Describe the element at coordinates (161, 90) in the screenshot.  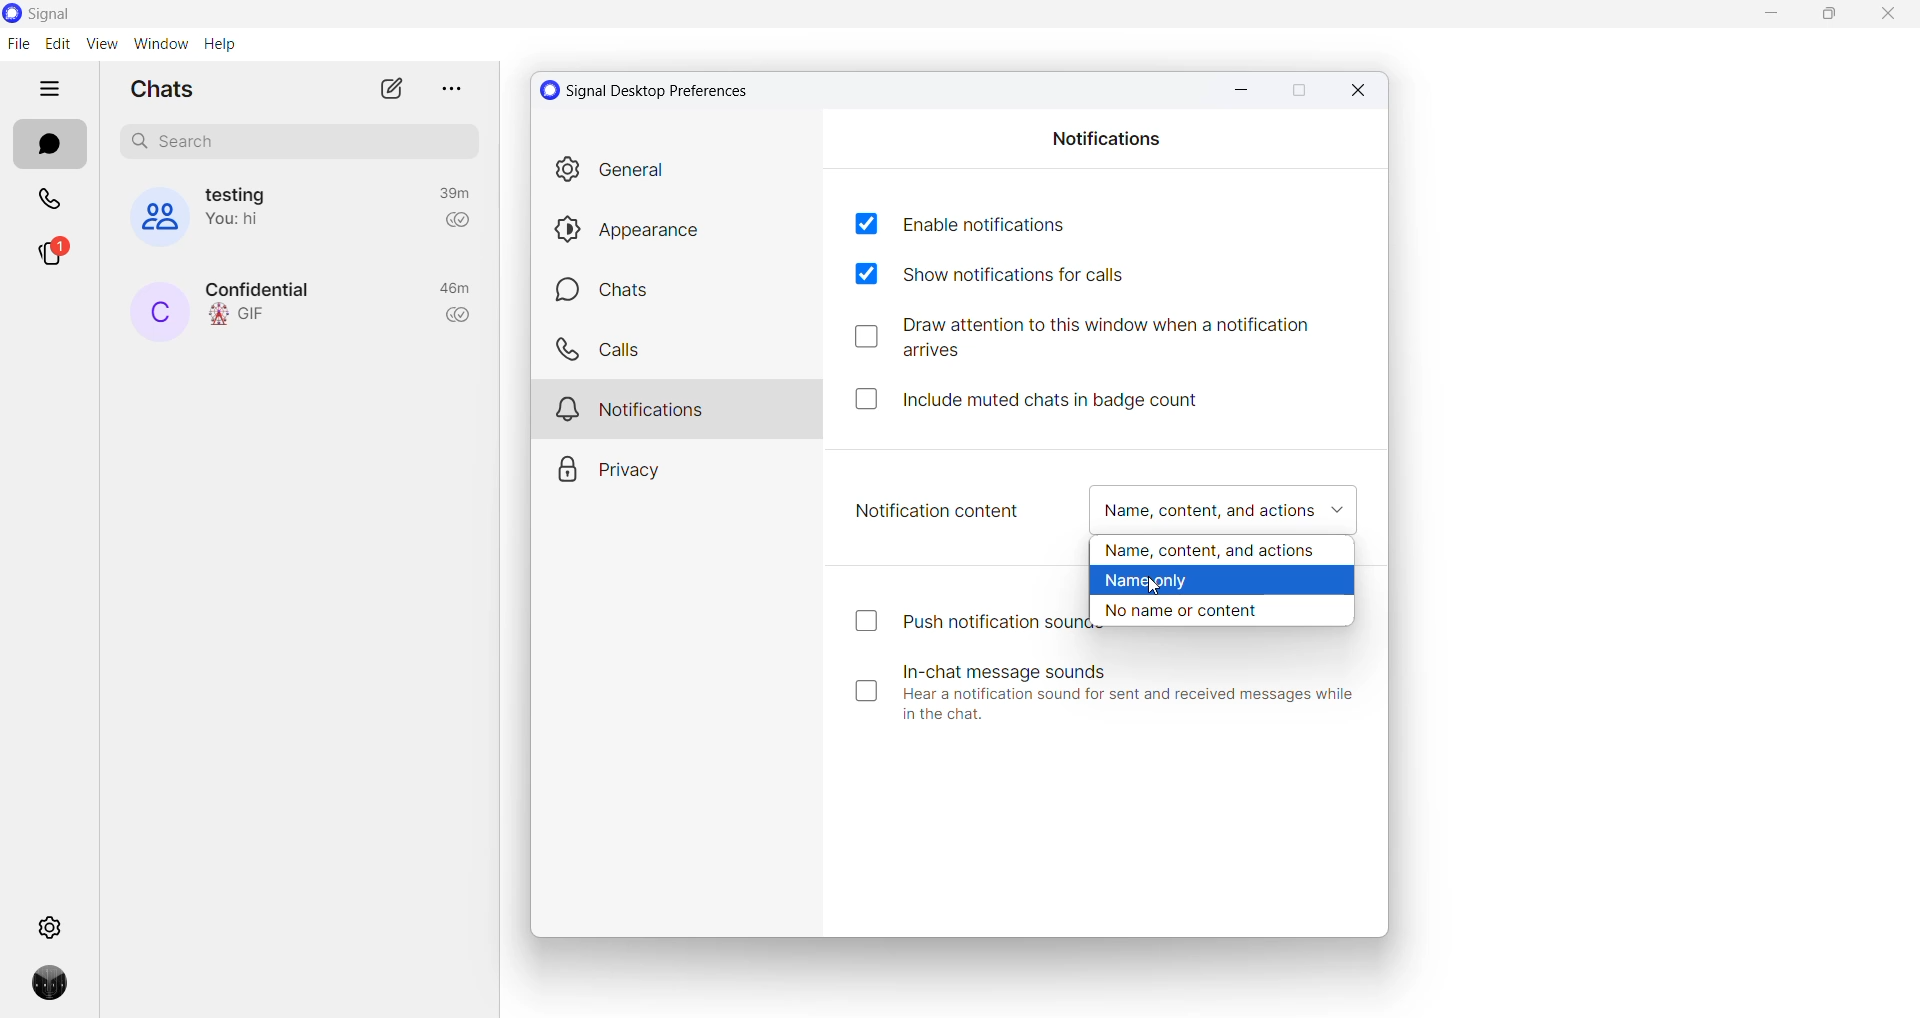
I see `chats heading` at that location.